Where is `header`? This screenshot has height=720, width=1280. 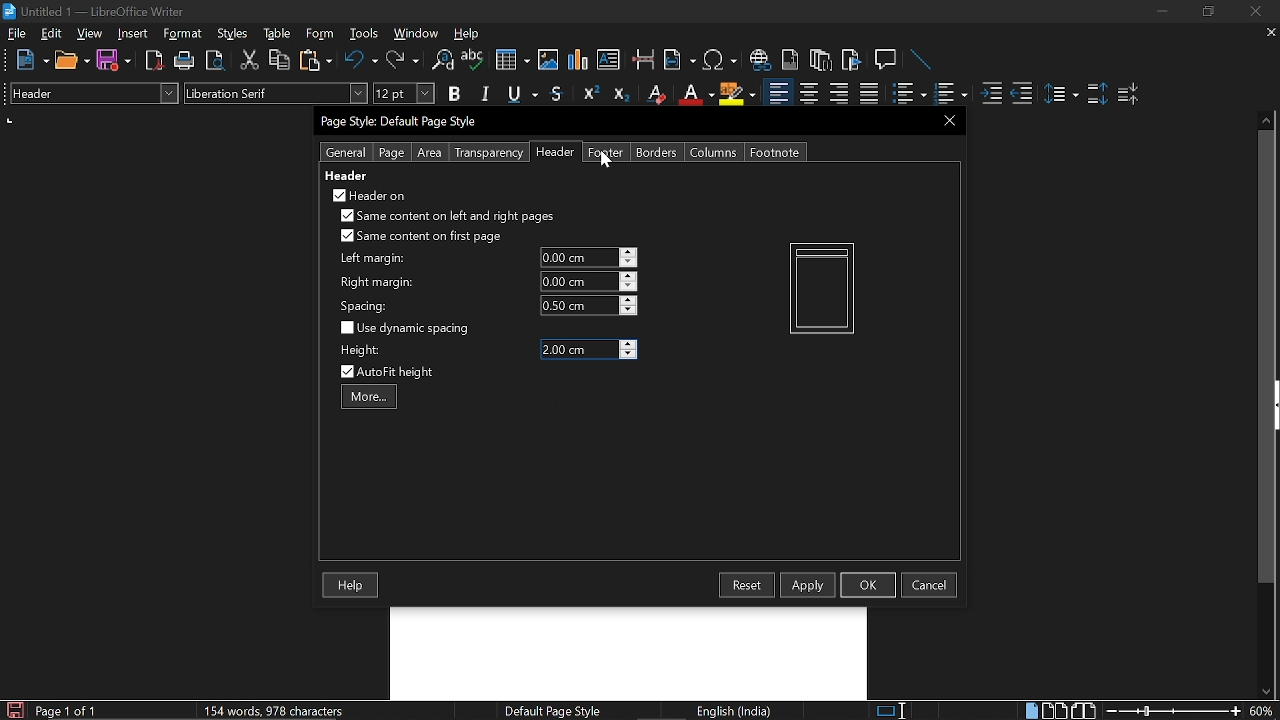 header is located at coordinates (348, 175).